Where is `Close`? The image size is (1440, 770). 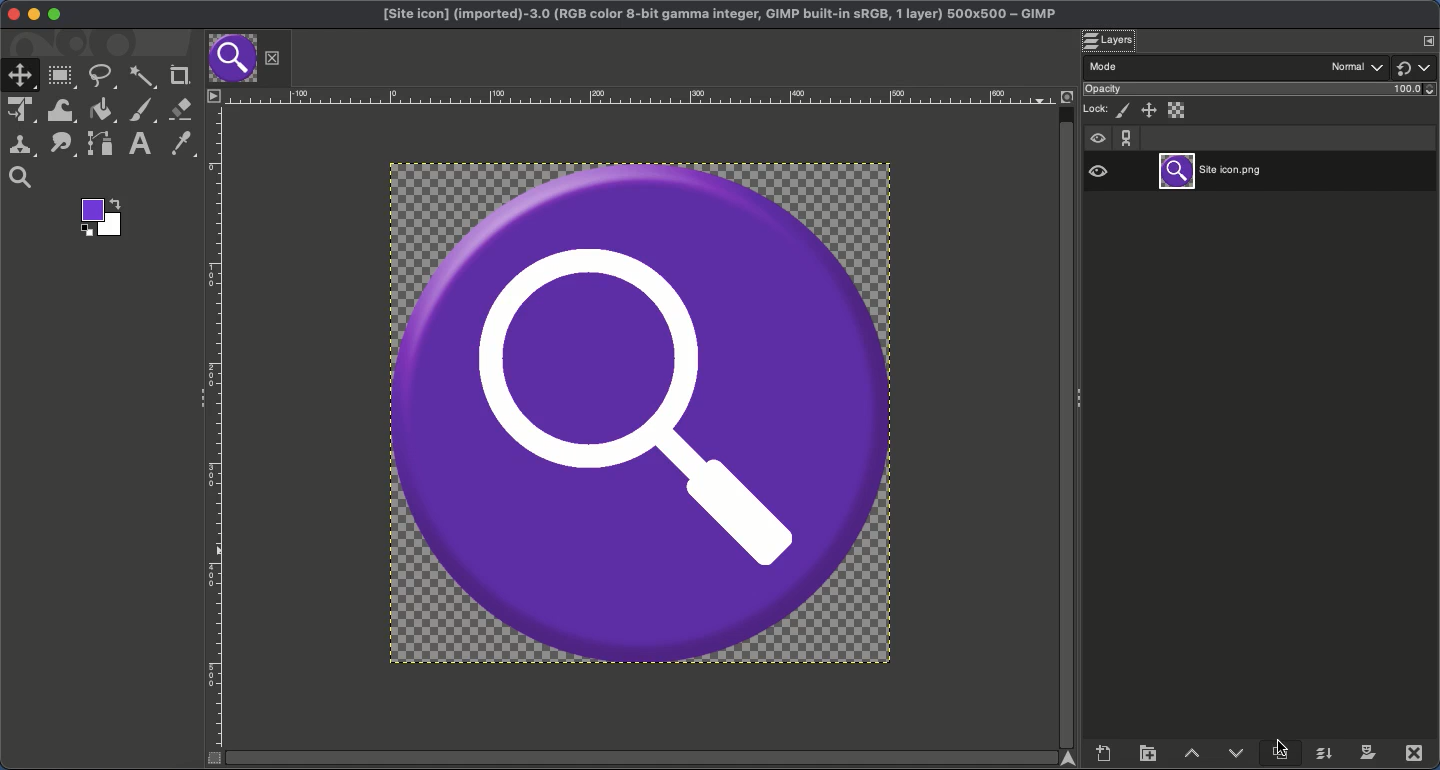 Close is located at coordinates (10, 13).